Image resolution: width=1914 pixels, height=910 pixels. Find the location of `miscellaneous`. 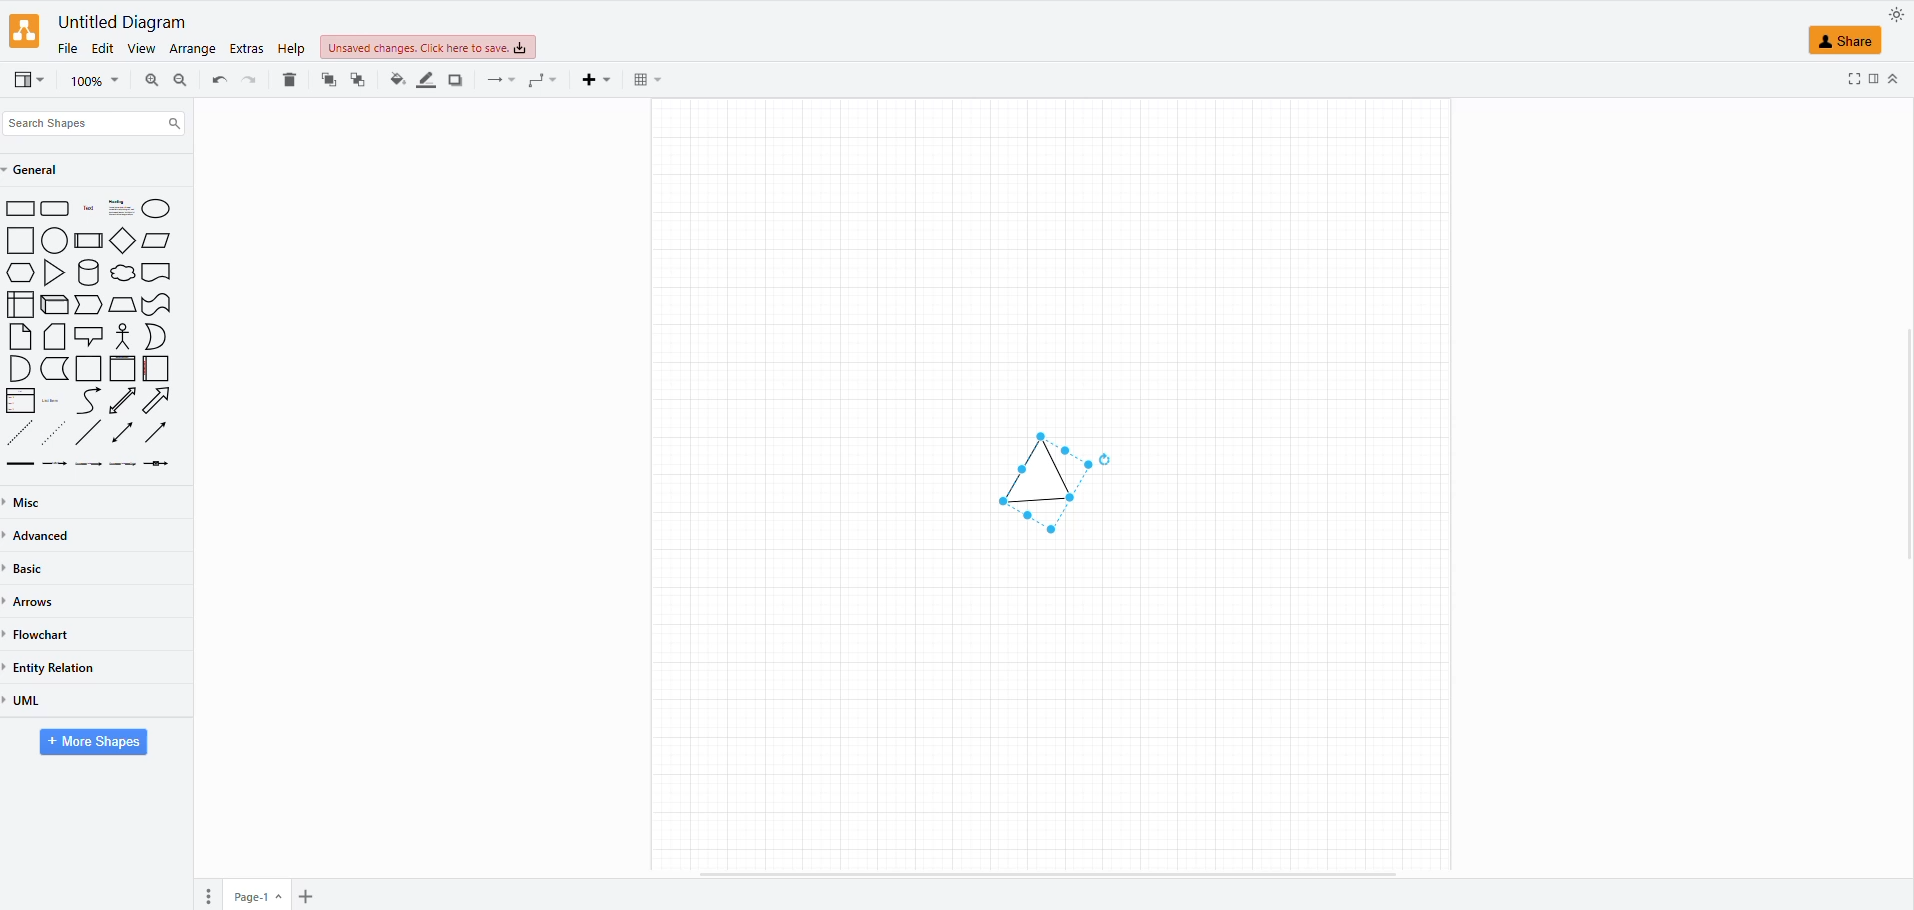

miscellaneous is located at coordinates (33, 500).